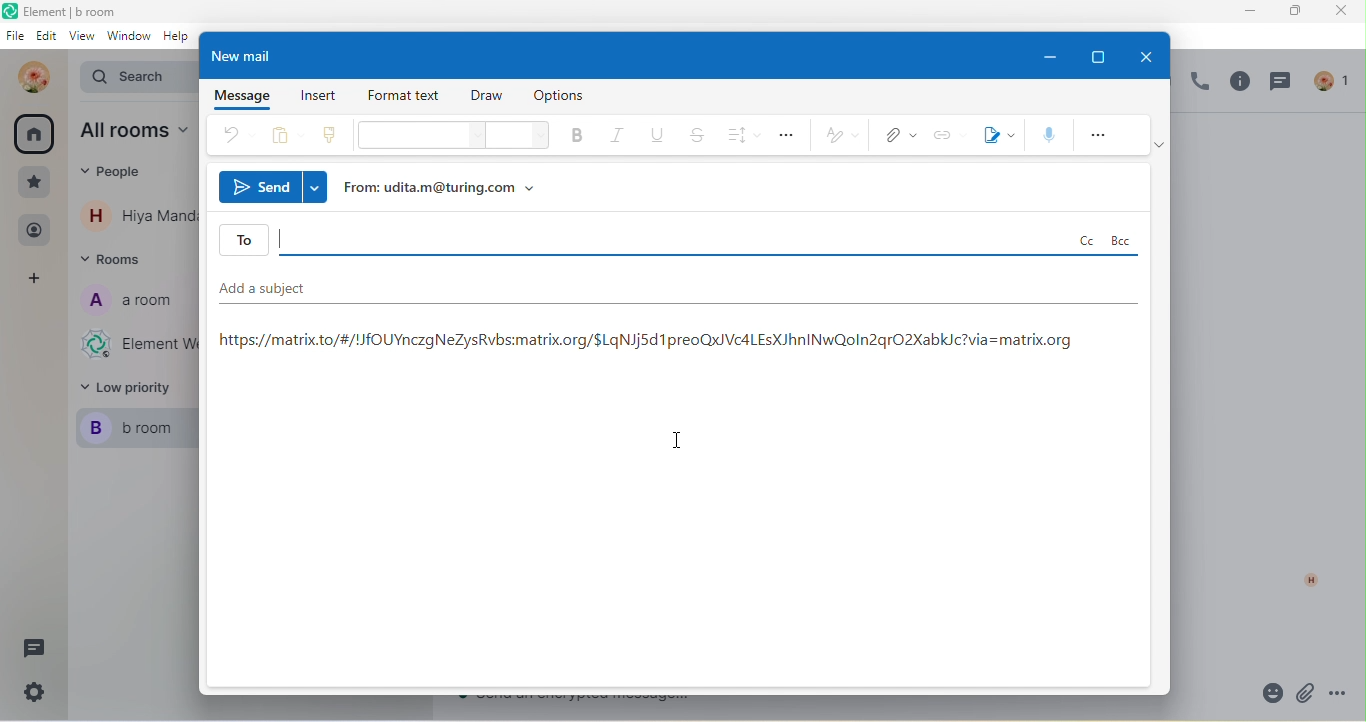  I want to click on to, so click(679, 239).